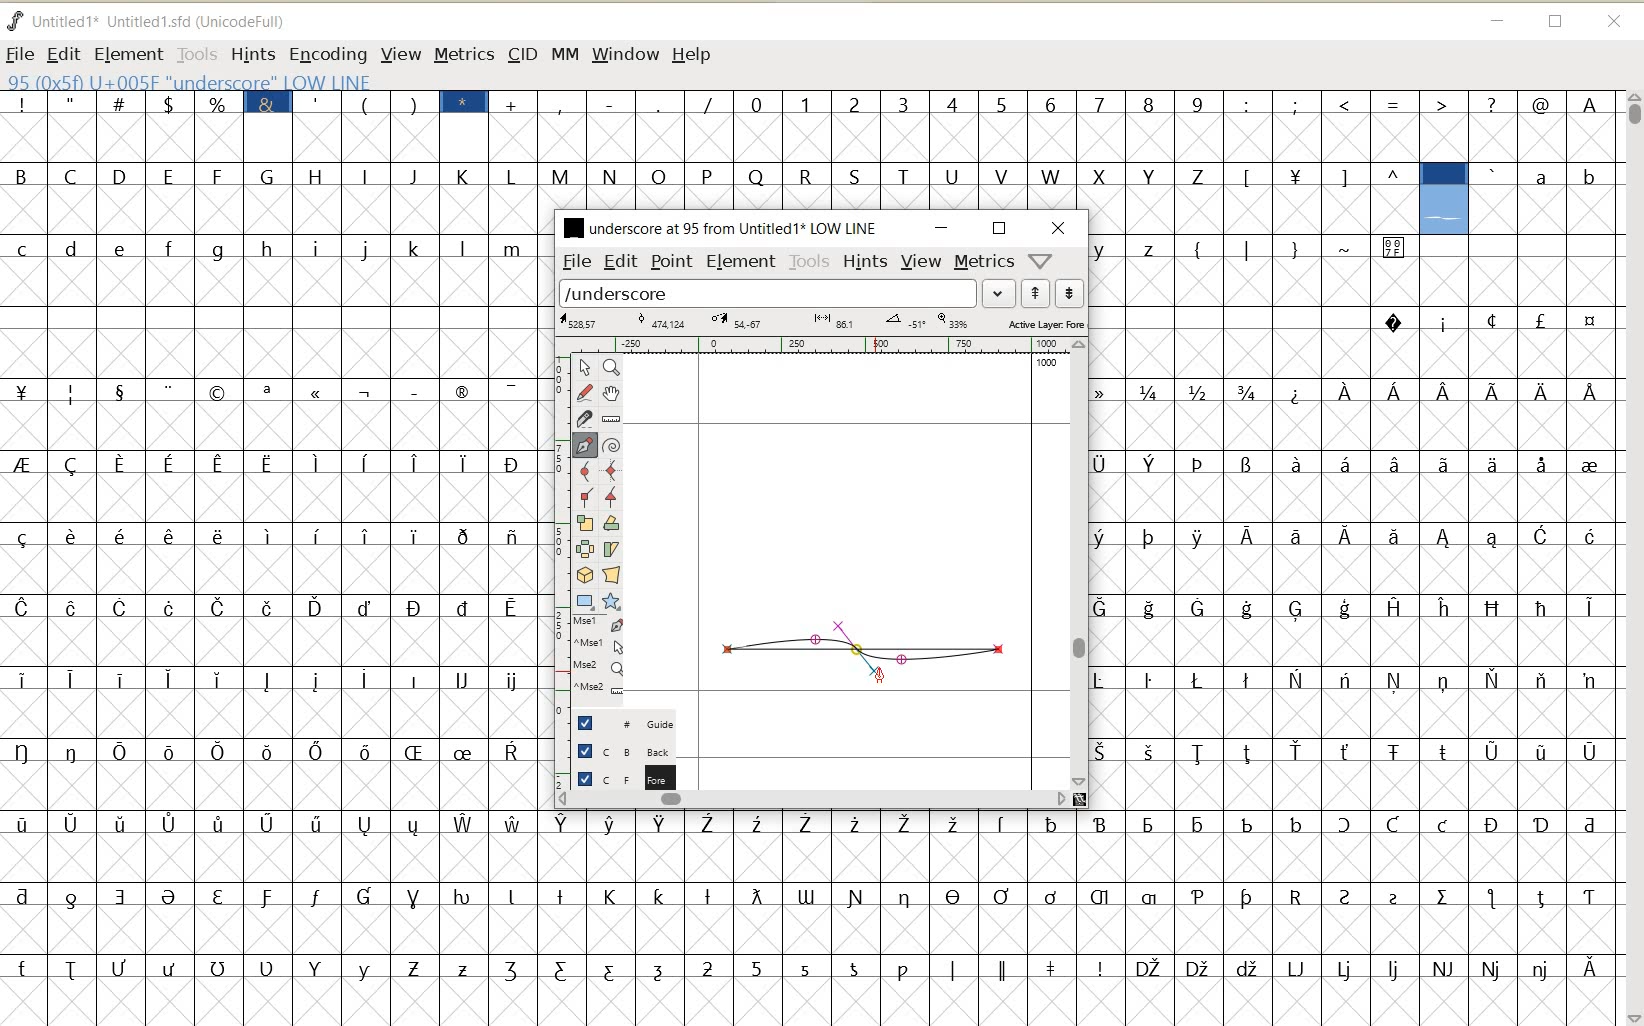 The height and width of the screenshot is (1026, 1644). What do you see at coordinates (1000, 229) in the screenshot?
I see `RESTORE` at bounding box center [1000, 229].